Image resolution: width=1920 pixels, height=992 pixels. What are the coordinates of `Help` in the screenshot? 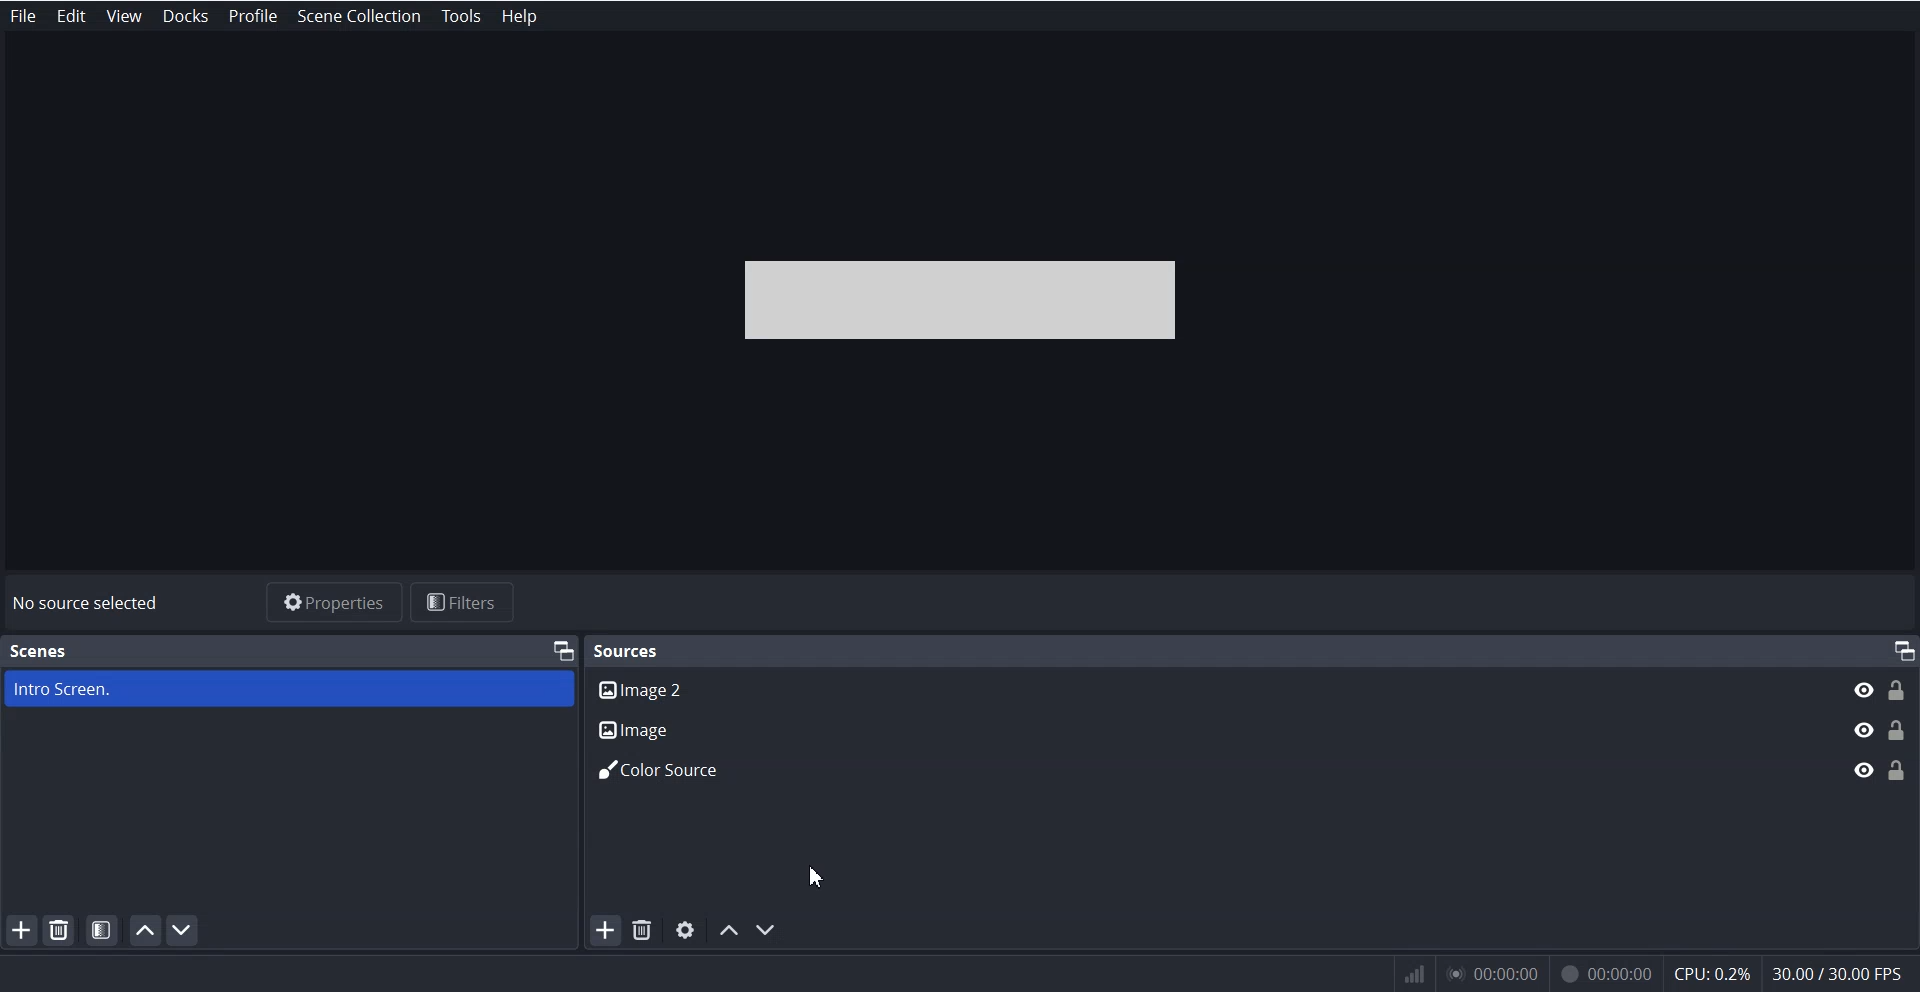 It's located at (516, 16).